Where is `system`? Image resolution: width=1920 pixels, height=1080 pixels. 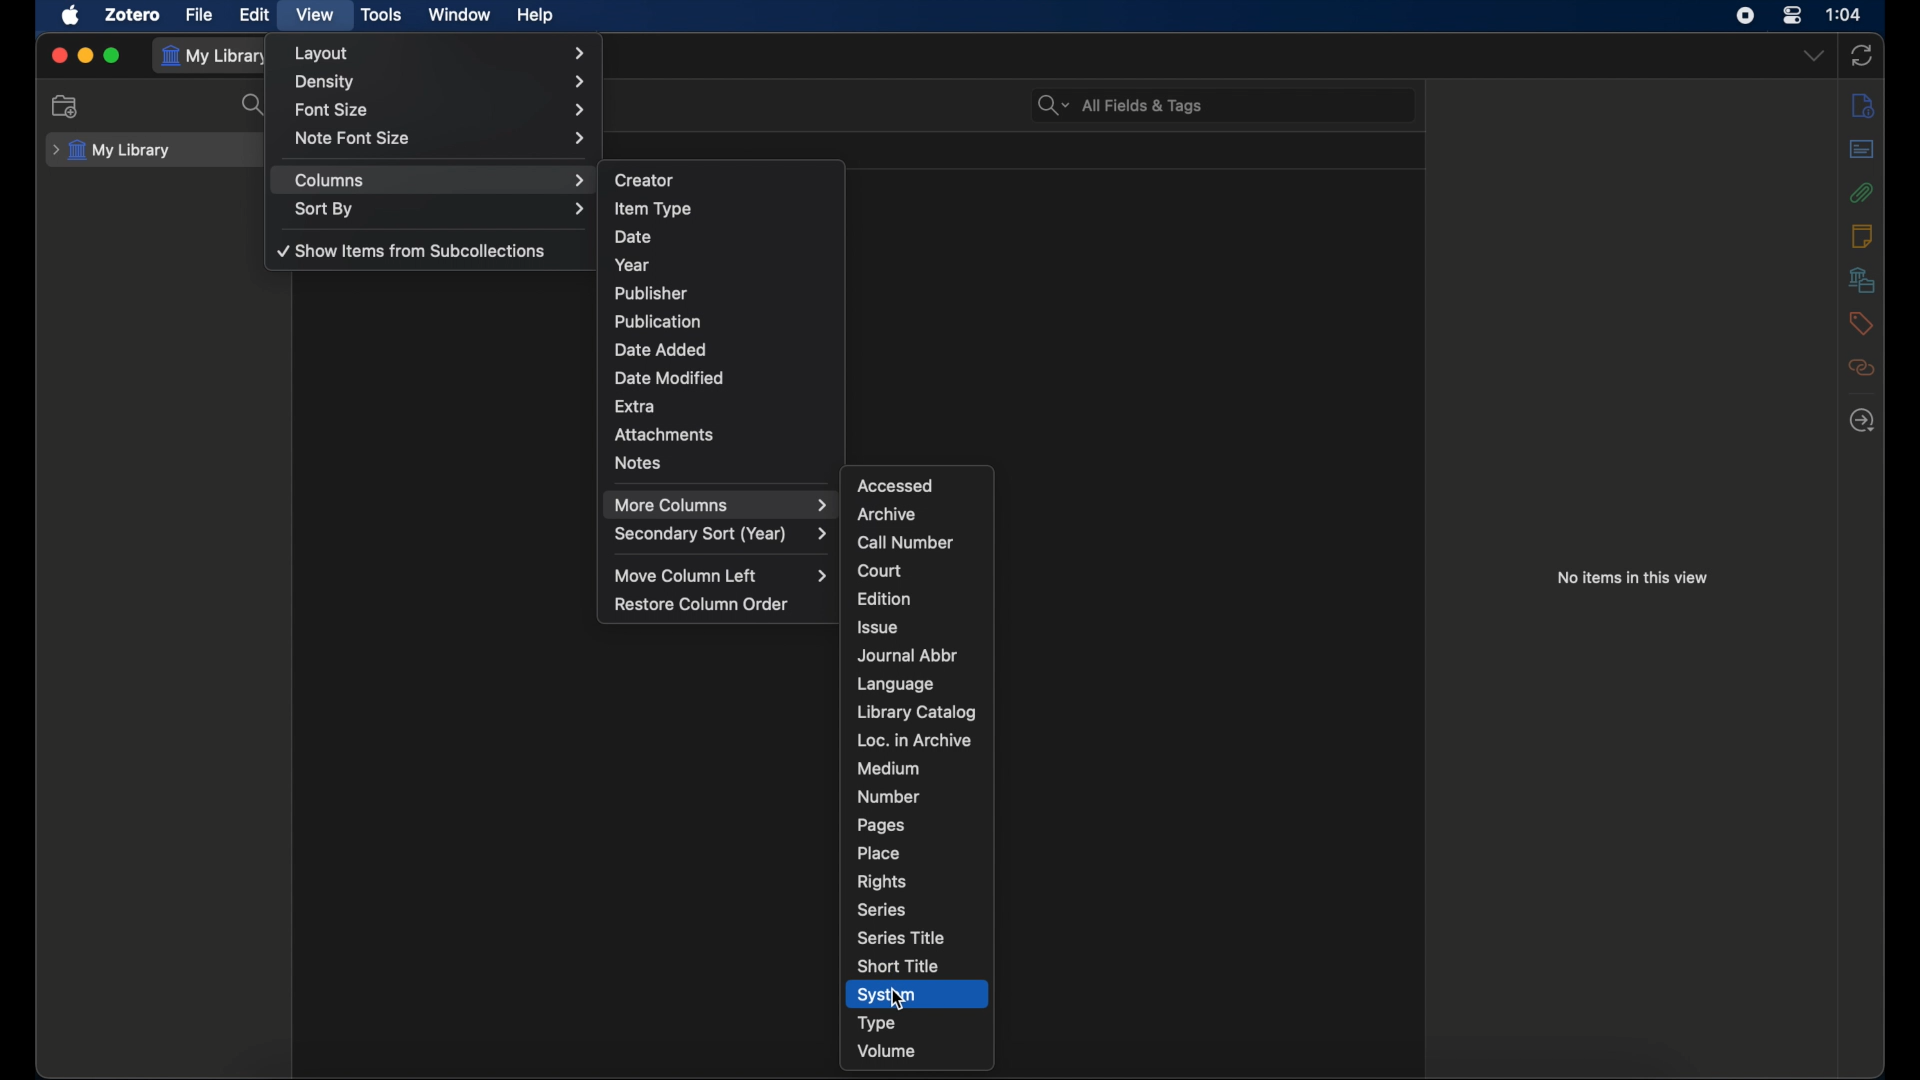
system is located at coordinates (887, 995).